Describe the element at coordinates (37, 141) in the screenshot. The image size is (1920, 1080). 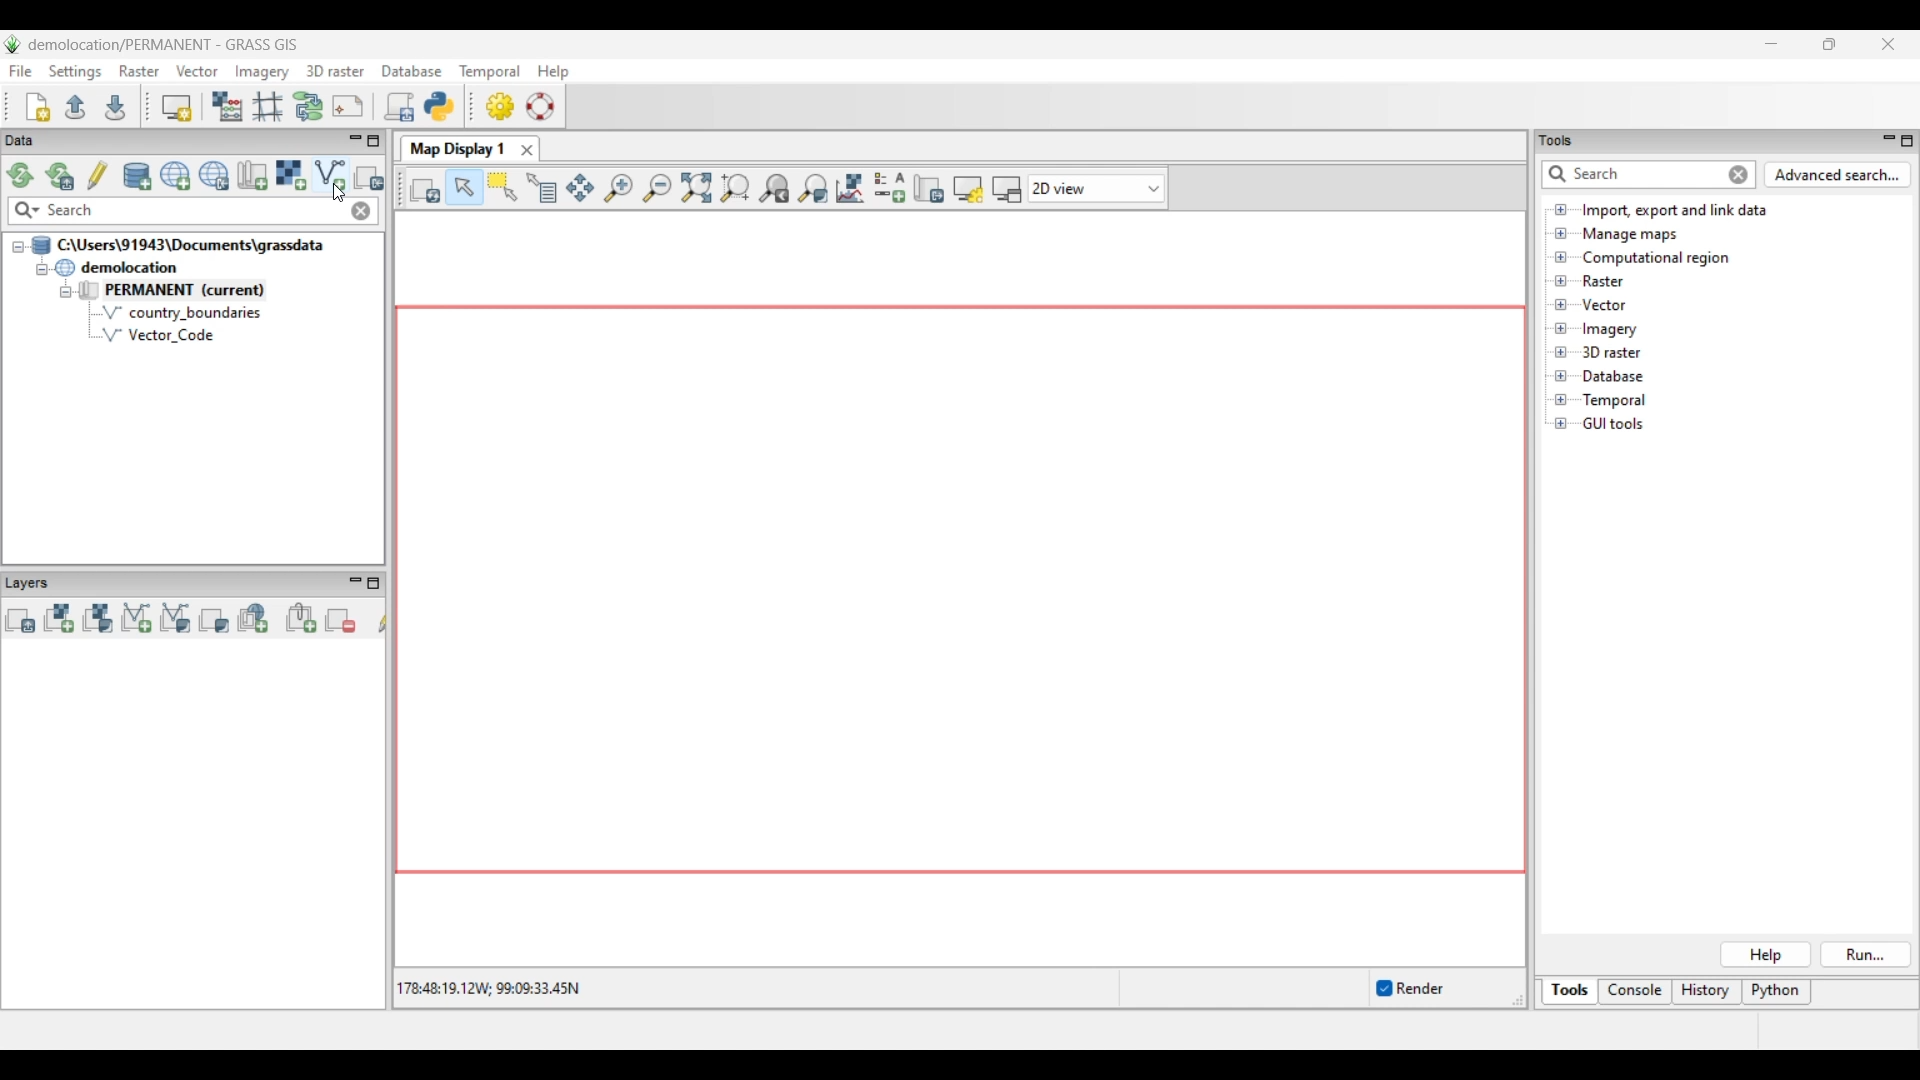
I see `Data` at that location.